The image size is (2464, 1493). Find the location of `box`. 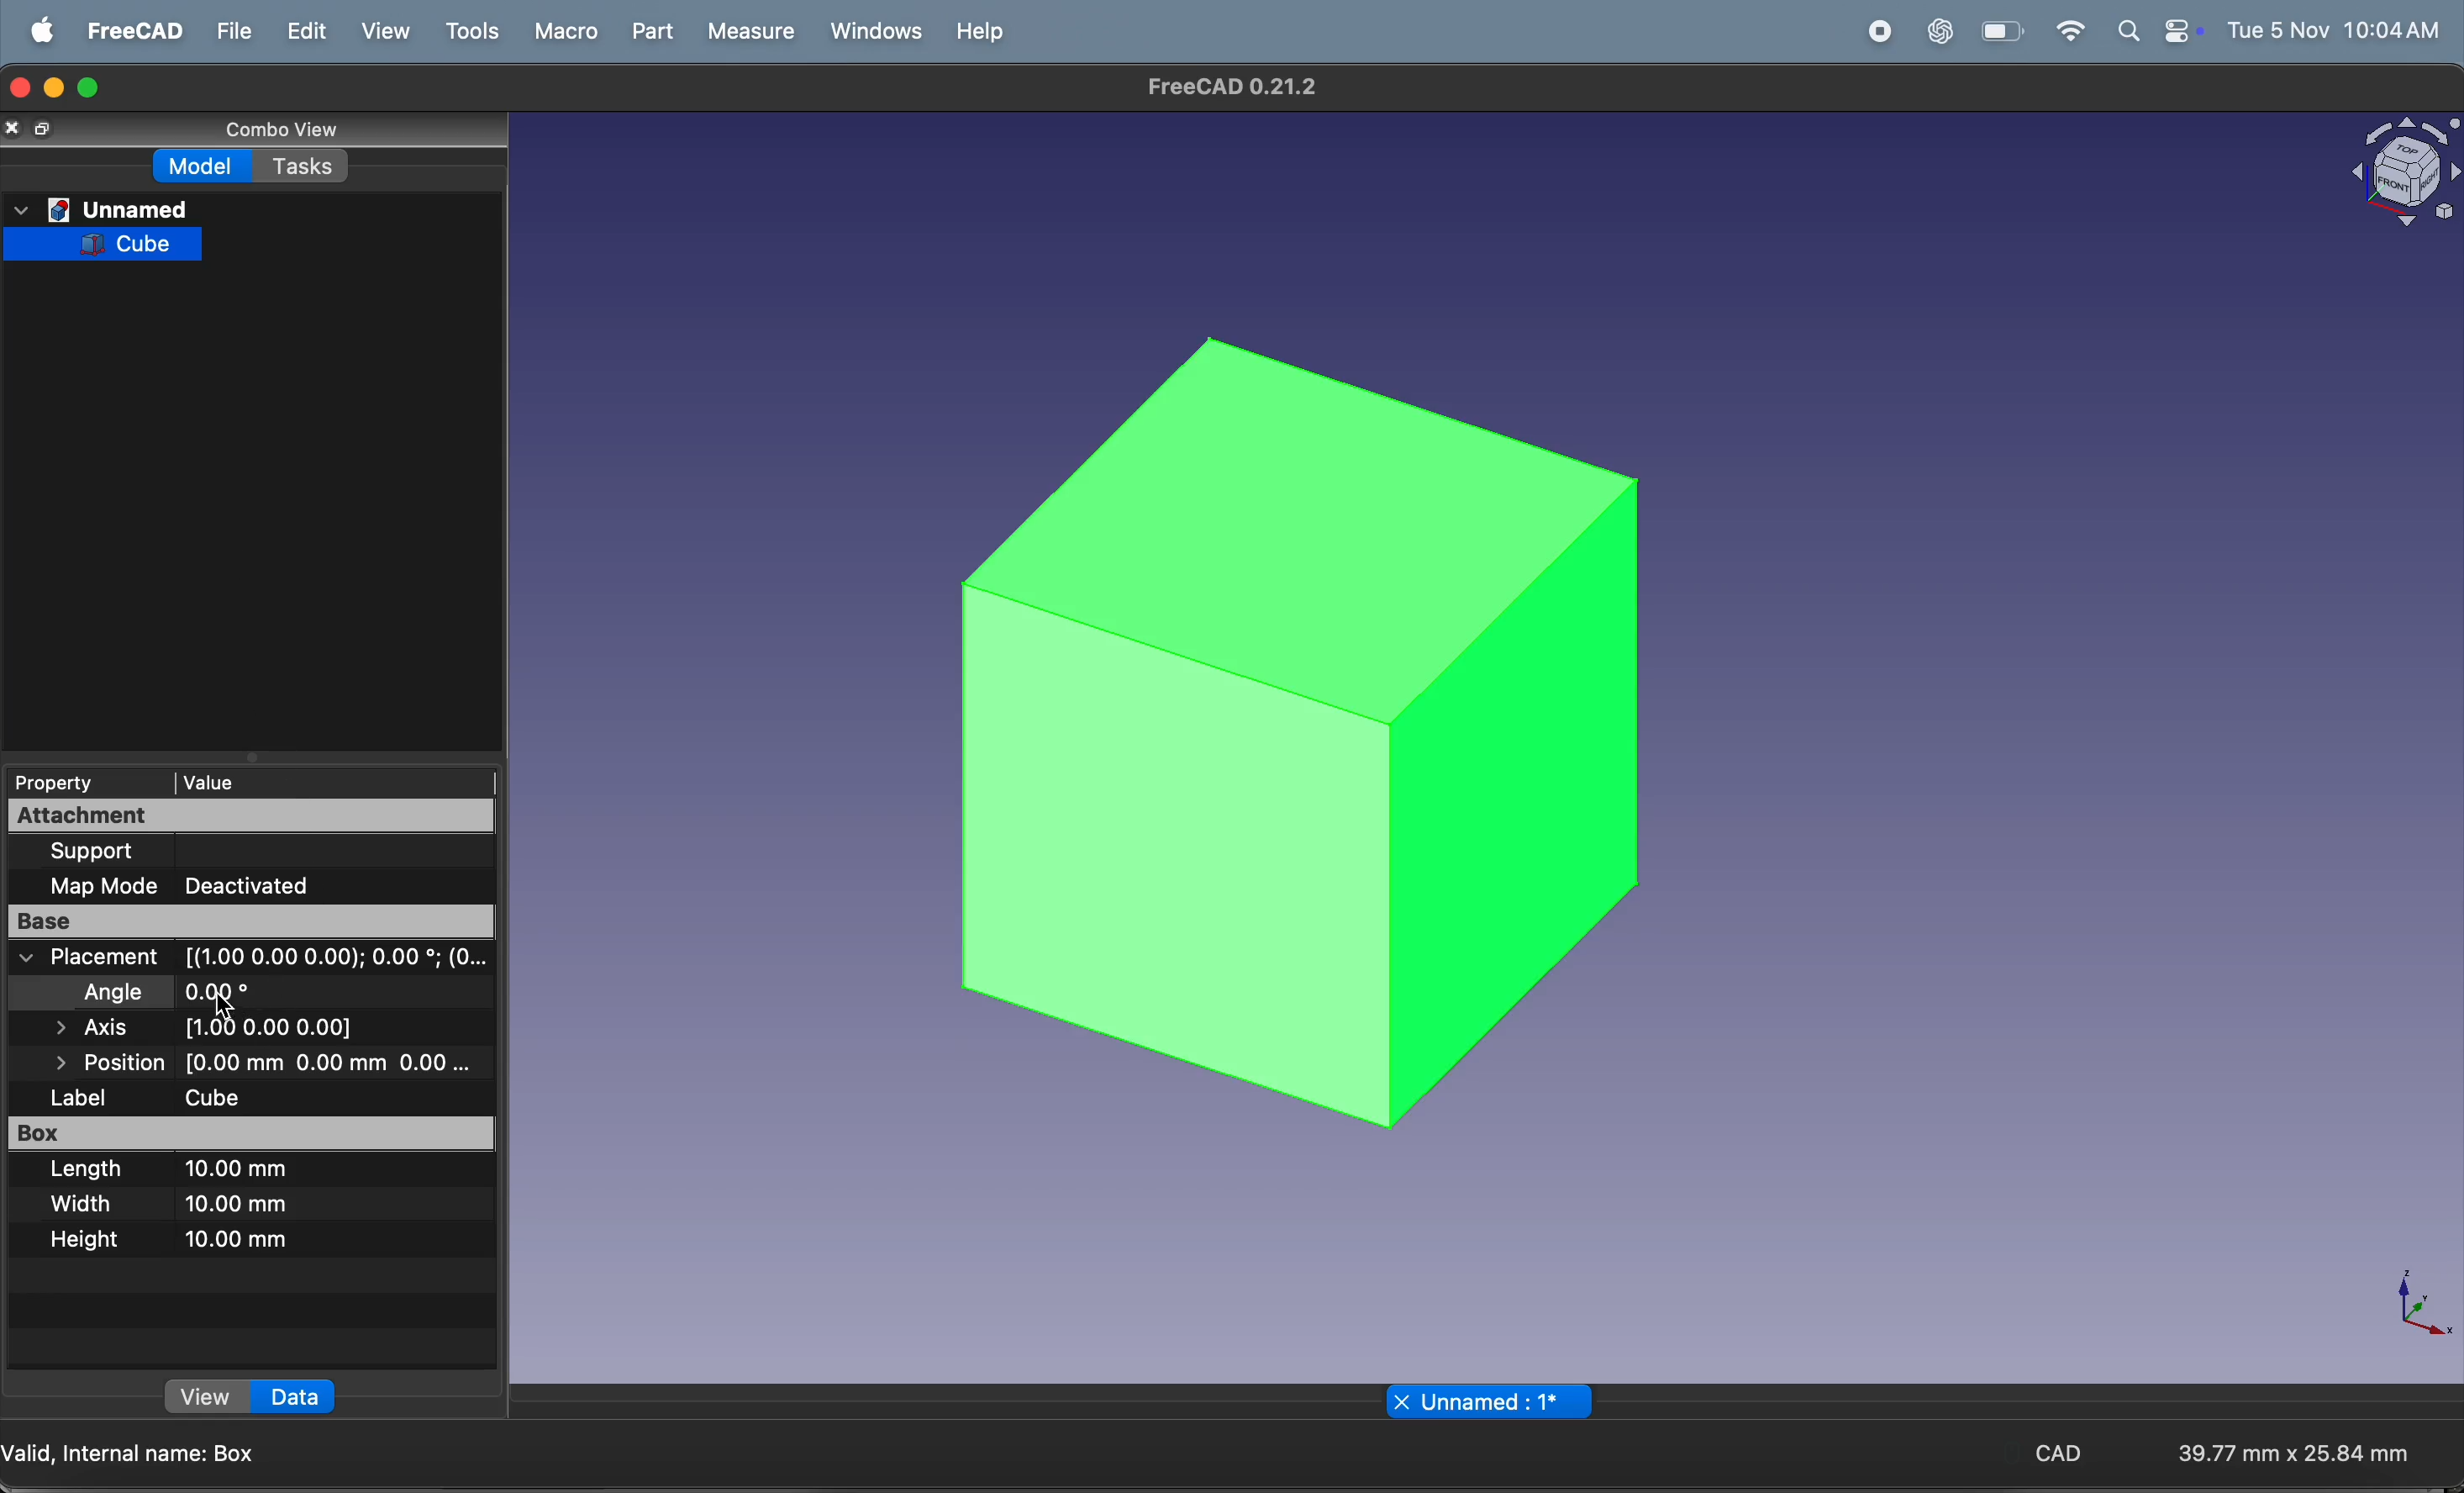

box is located at coordinates (258, 1133).